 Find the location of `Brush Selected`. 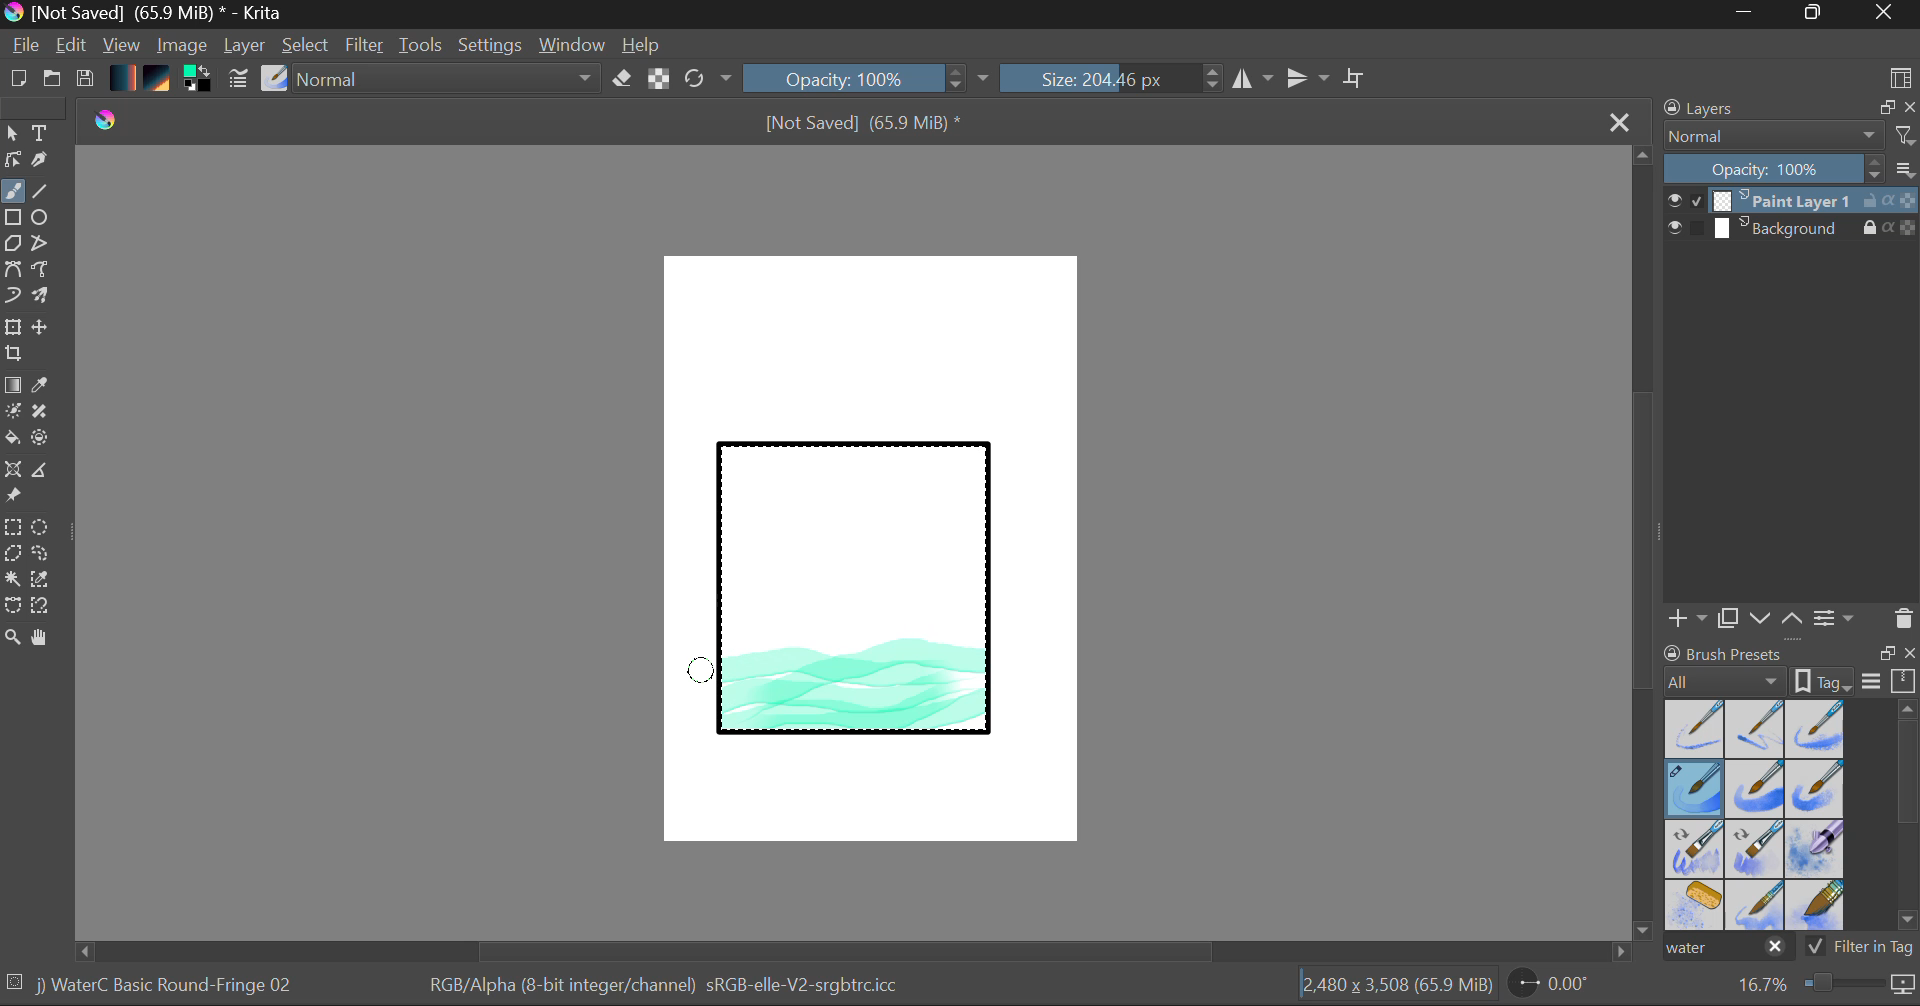

Brush Selected is located at coordinates (168, 987).